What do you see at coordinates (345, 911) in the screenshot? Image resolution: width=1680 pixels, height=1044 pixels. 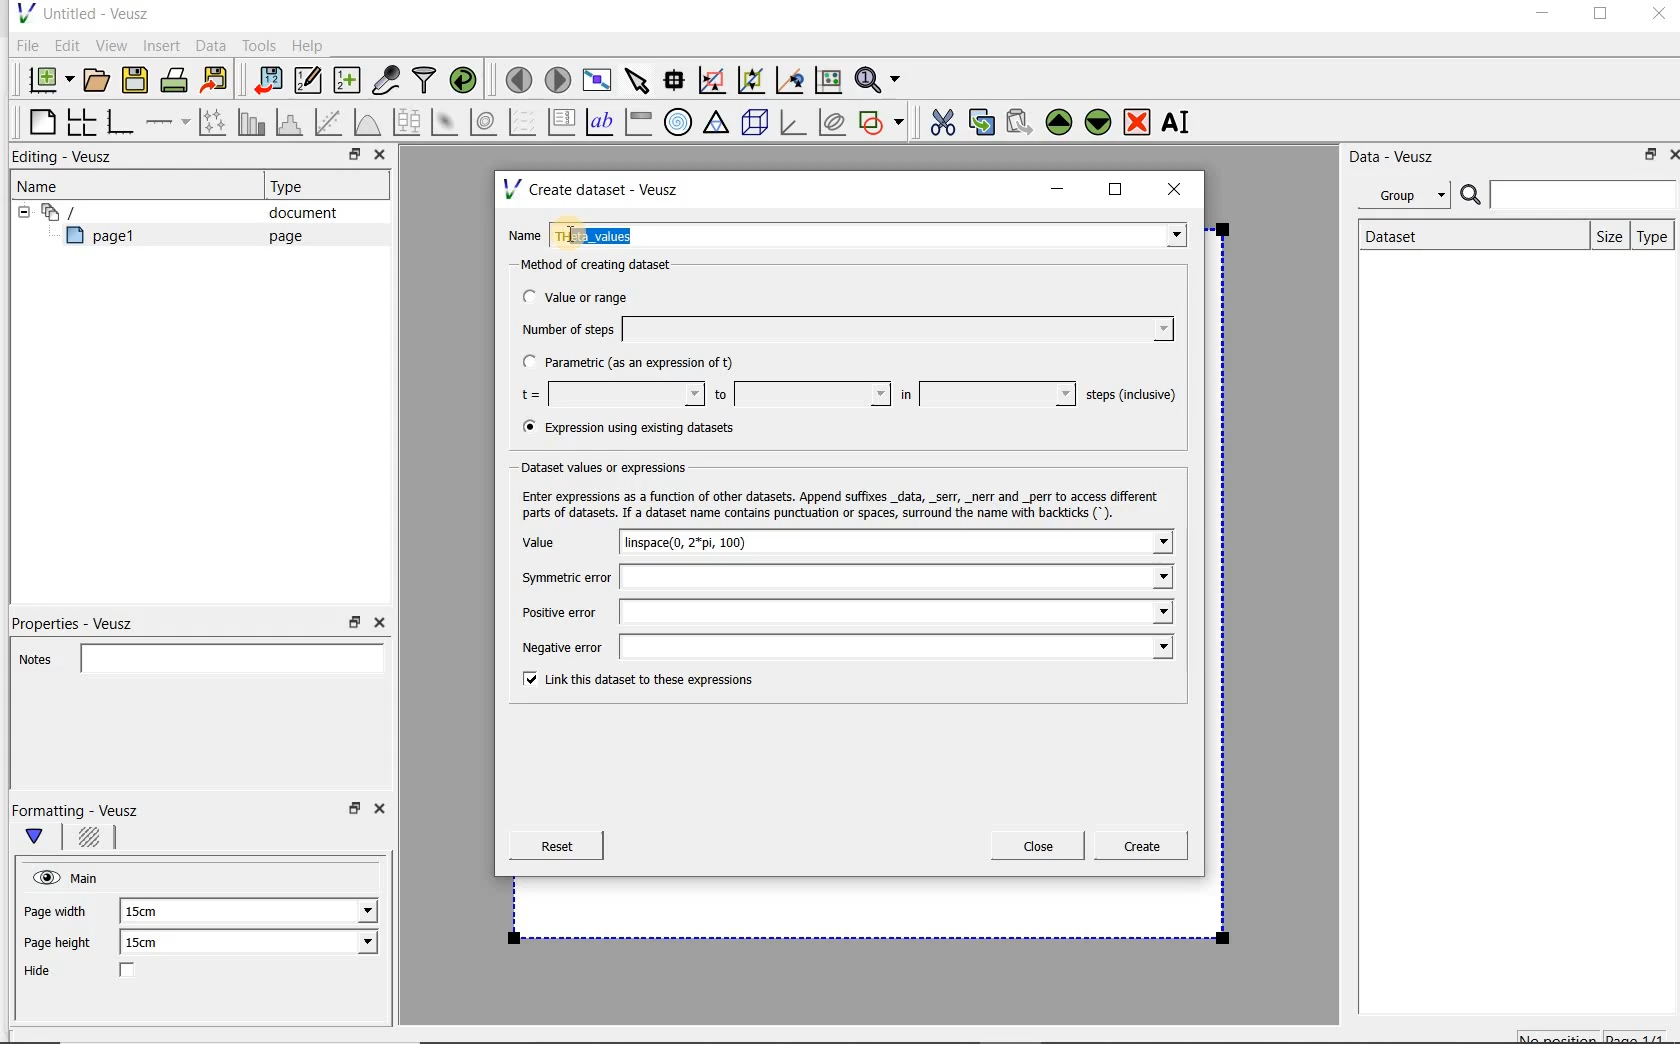 I see `Page width dropdown` at bounding box center [345, 911].